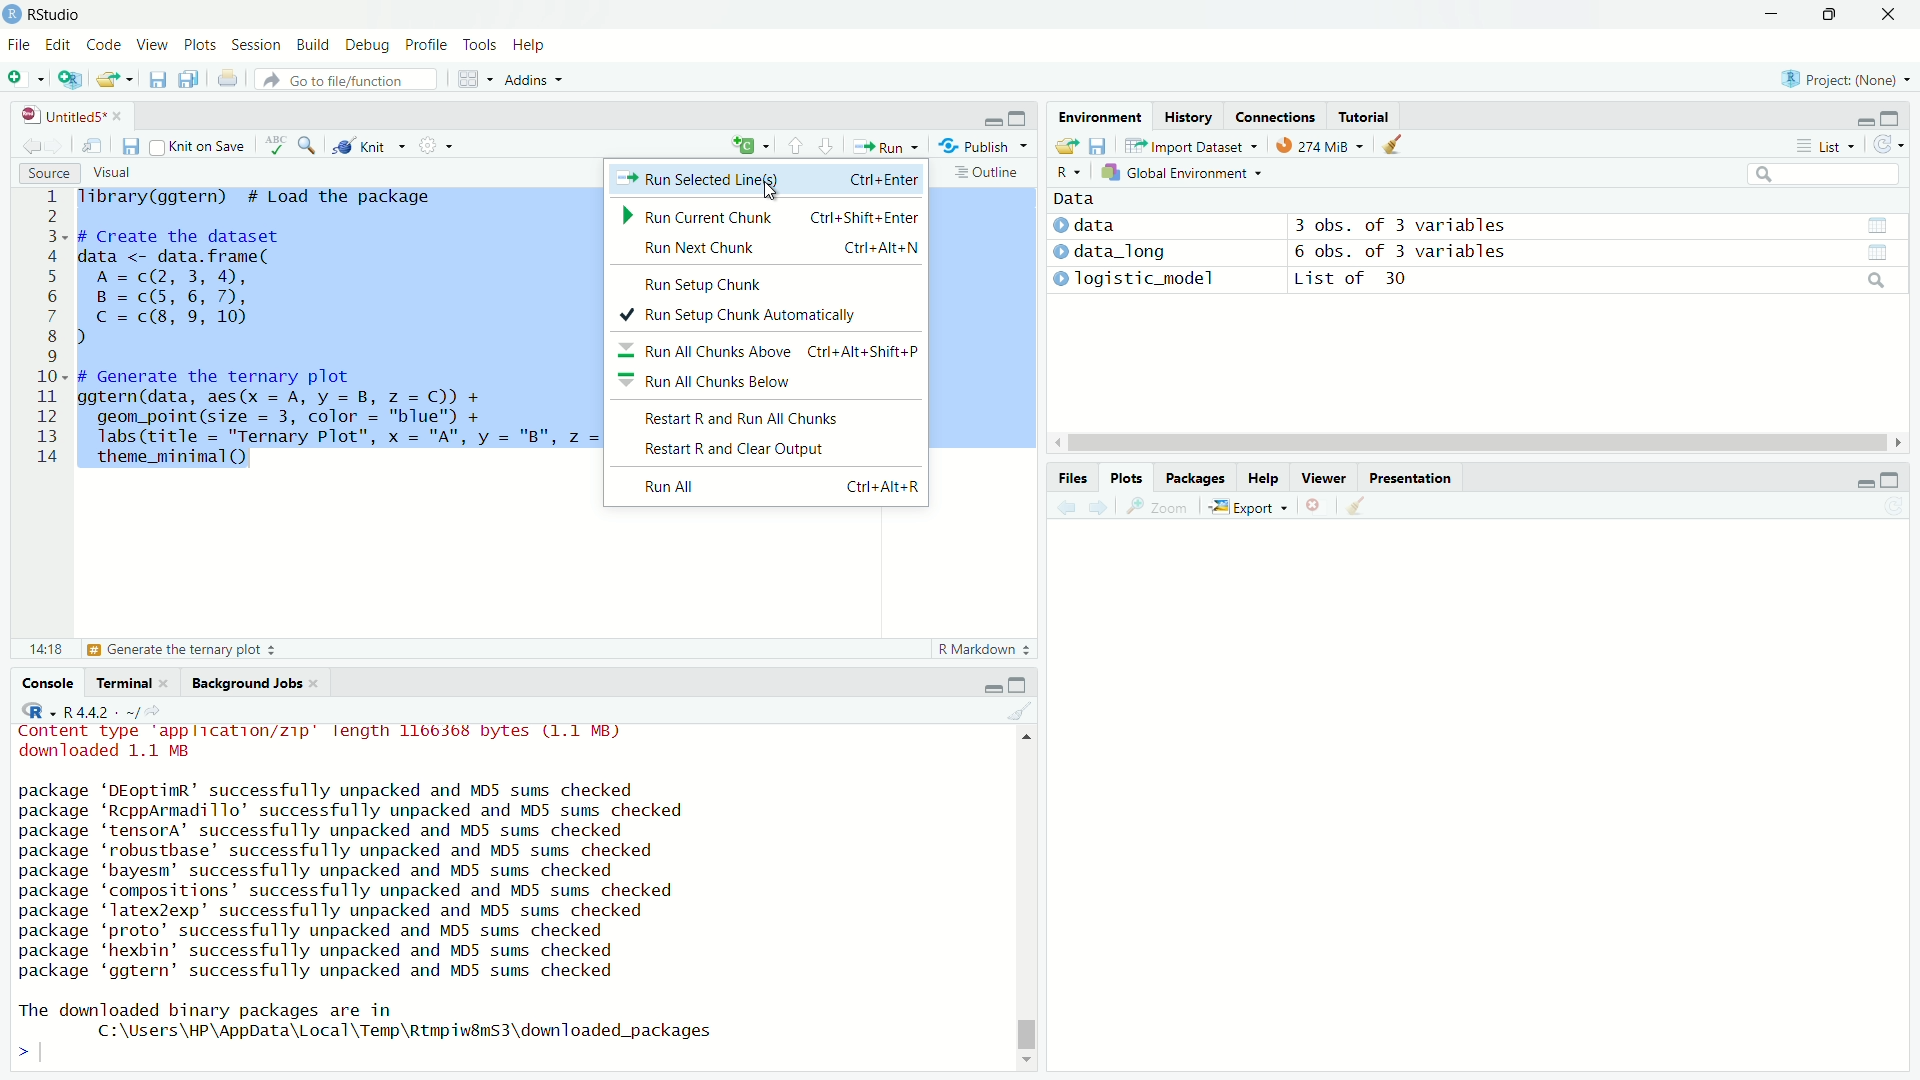 This screenshot has width=1920, height=1080. Describe the element at coordinates (1019, 714) in the screenshot. I see `clear` at that location.